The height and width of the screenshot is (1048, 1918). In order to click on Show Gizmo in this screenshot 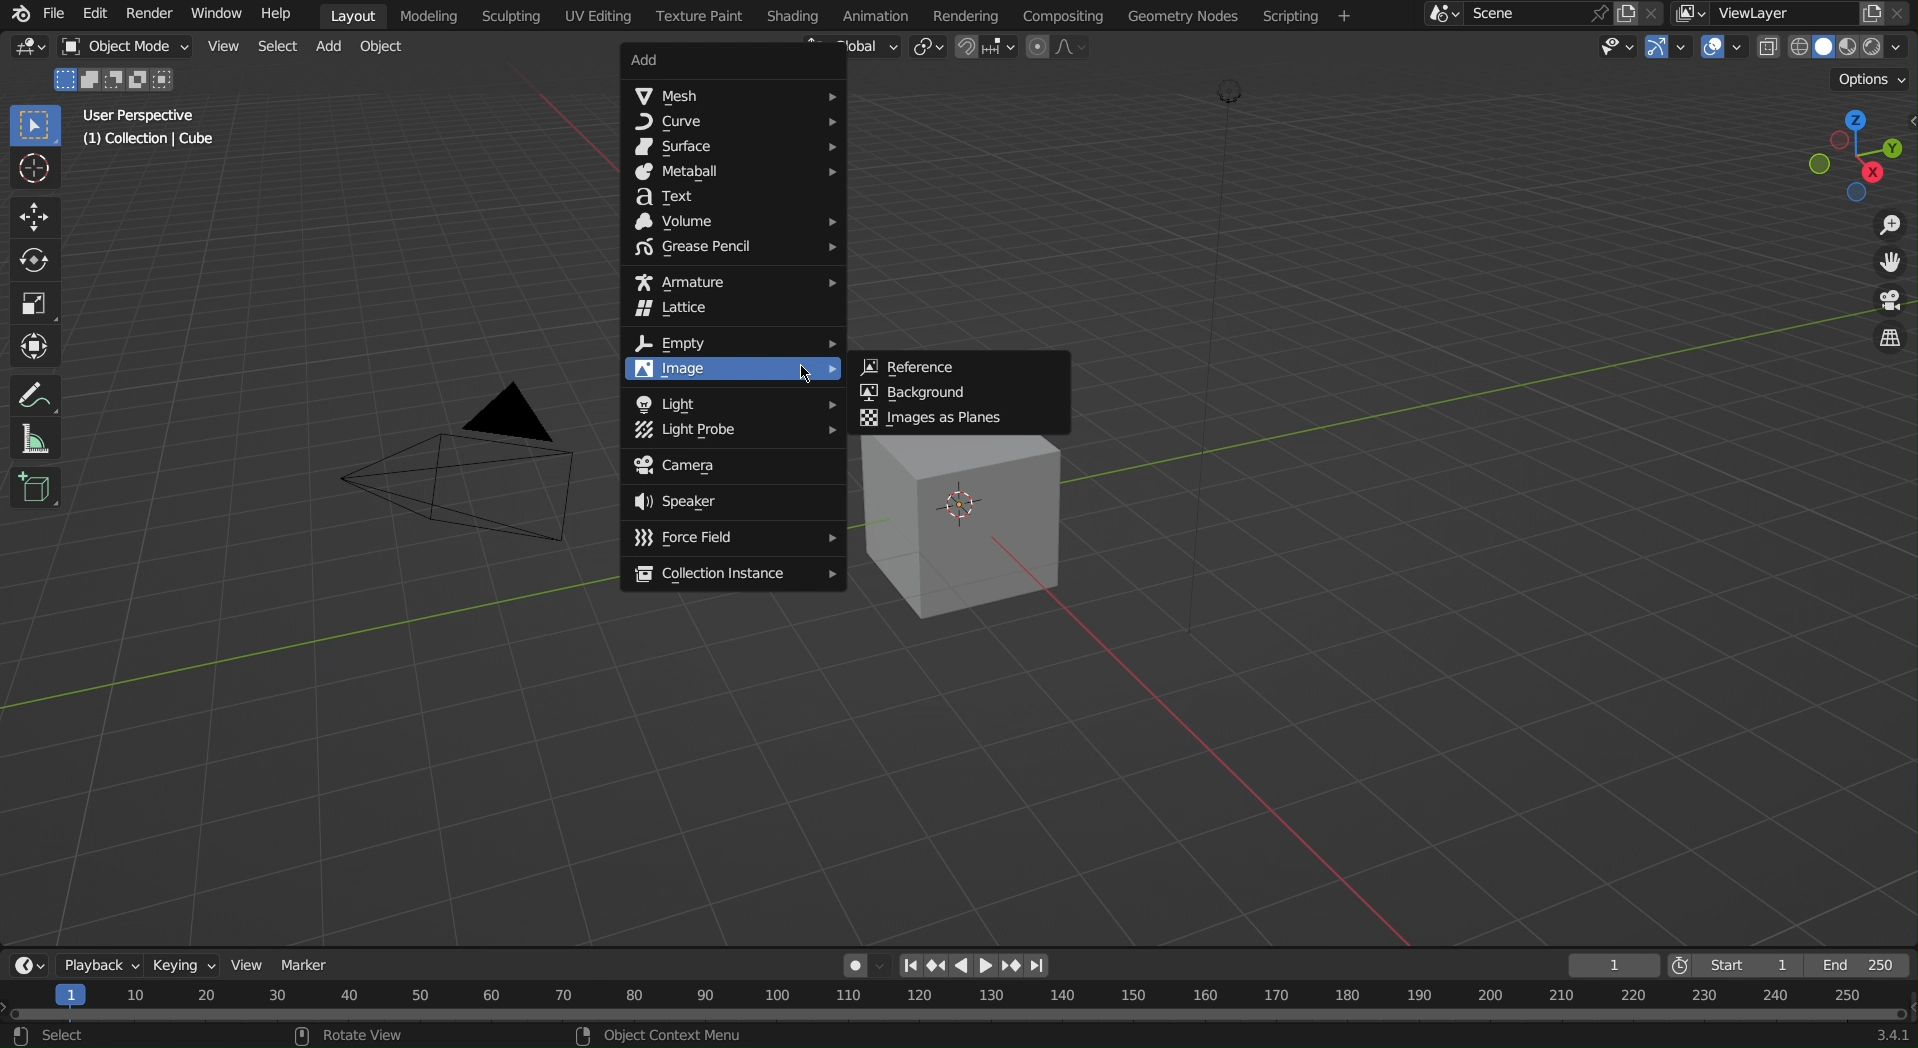, I will do `click(1667, 49)`.